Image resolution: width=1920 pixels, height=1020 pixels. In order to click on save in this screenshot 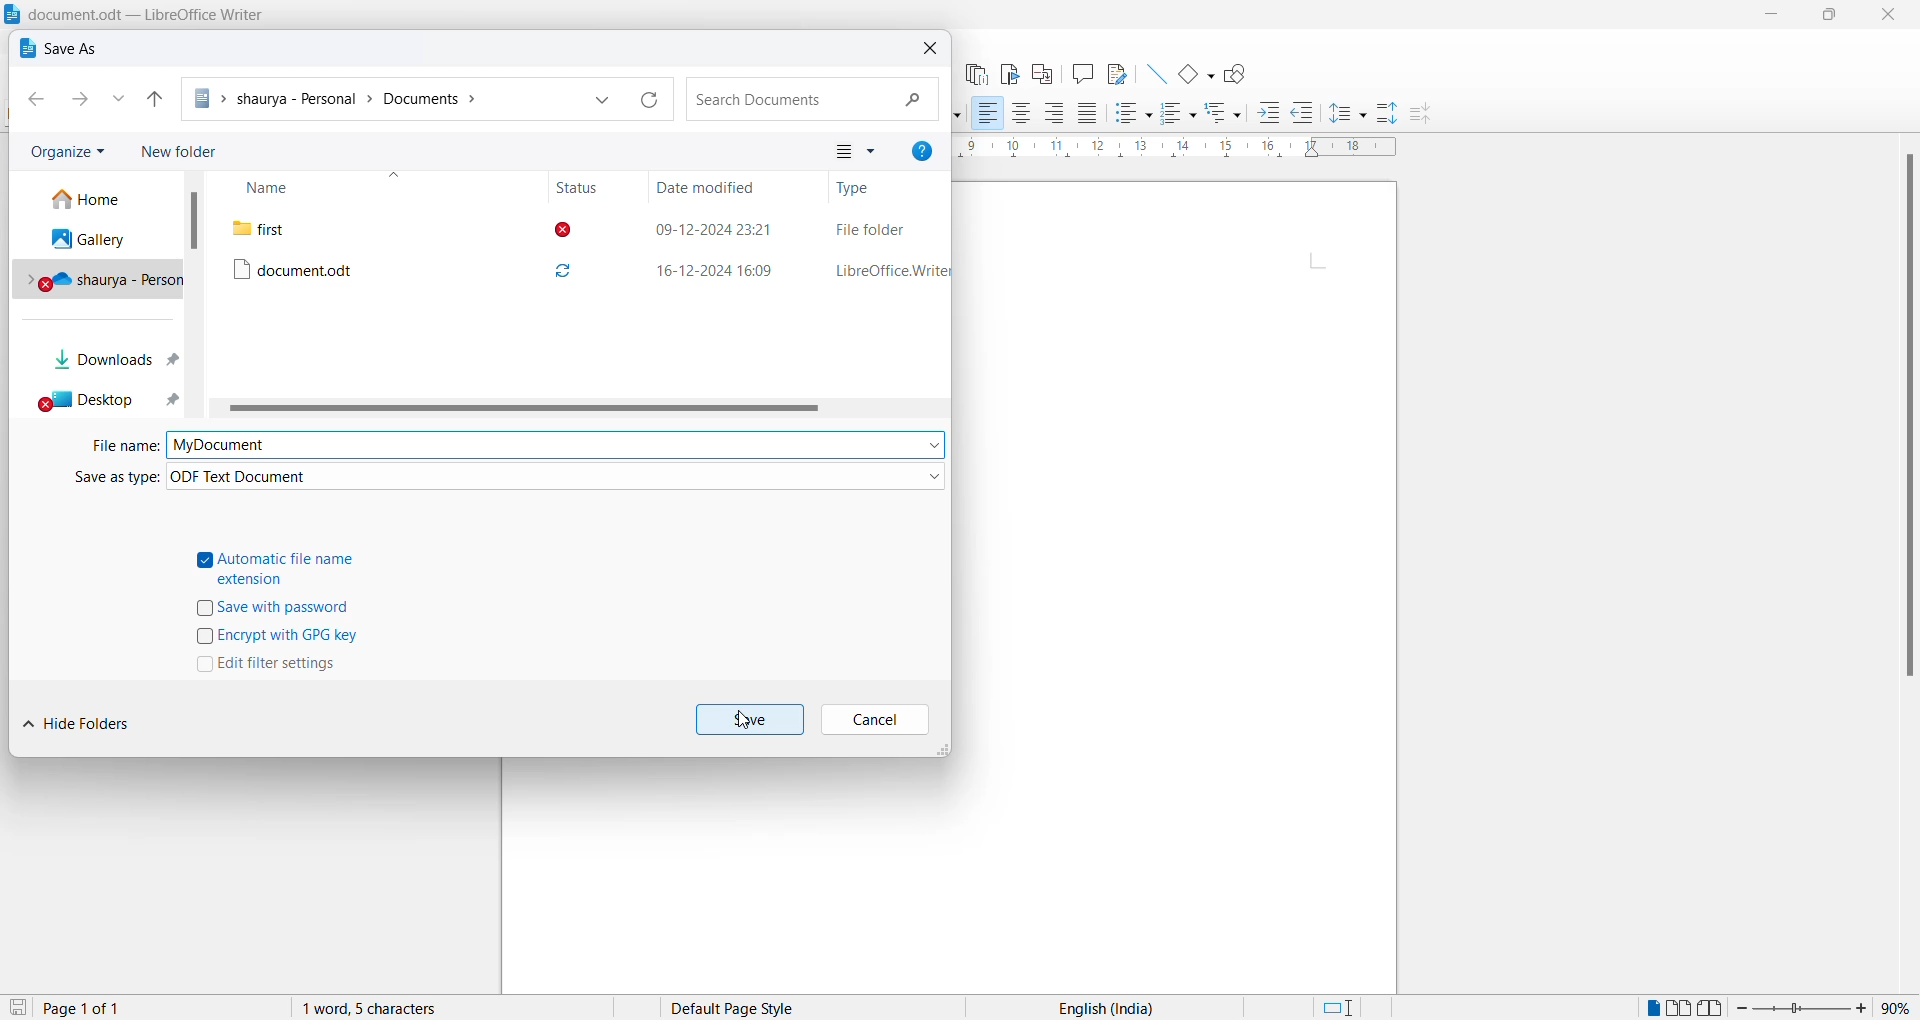, I will do `click(16, 1008)`.